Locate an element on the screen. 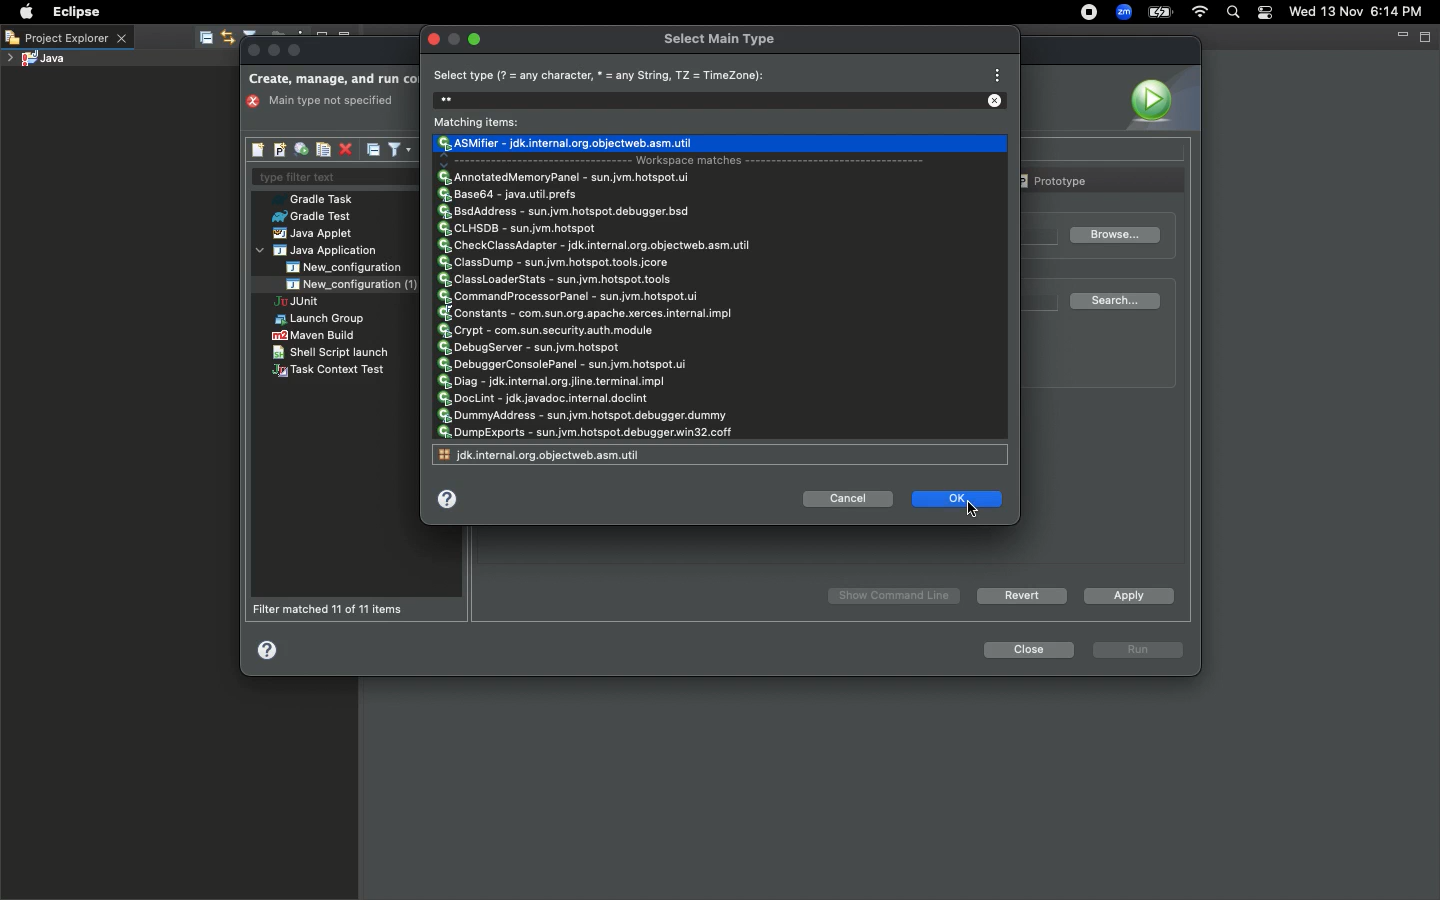 The image size is (1440, 900). Chosen type is located at coordinates (569, 144).